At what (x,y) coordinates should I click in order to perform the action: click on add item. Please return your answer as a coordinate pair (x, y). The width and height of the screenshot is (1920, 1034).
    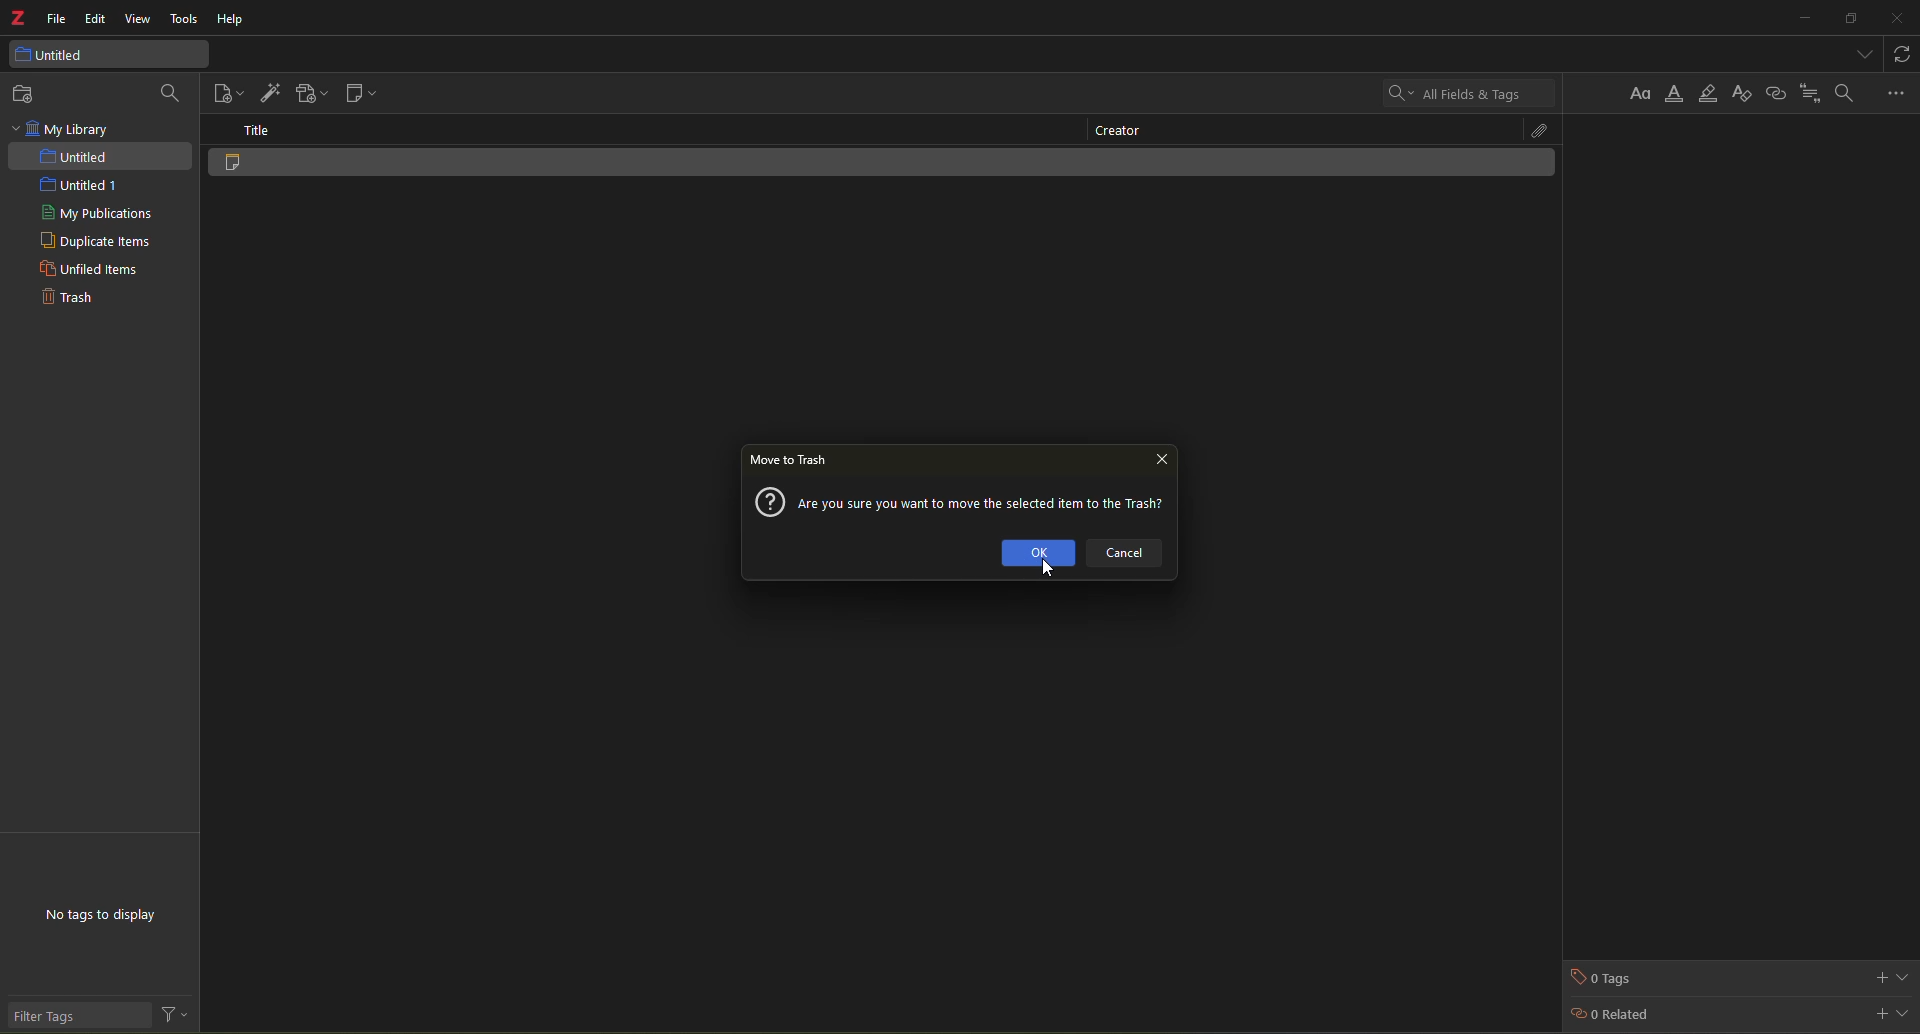
    Looking at the image, I should click on (270, 92).